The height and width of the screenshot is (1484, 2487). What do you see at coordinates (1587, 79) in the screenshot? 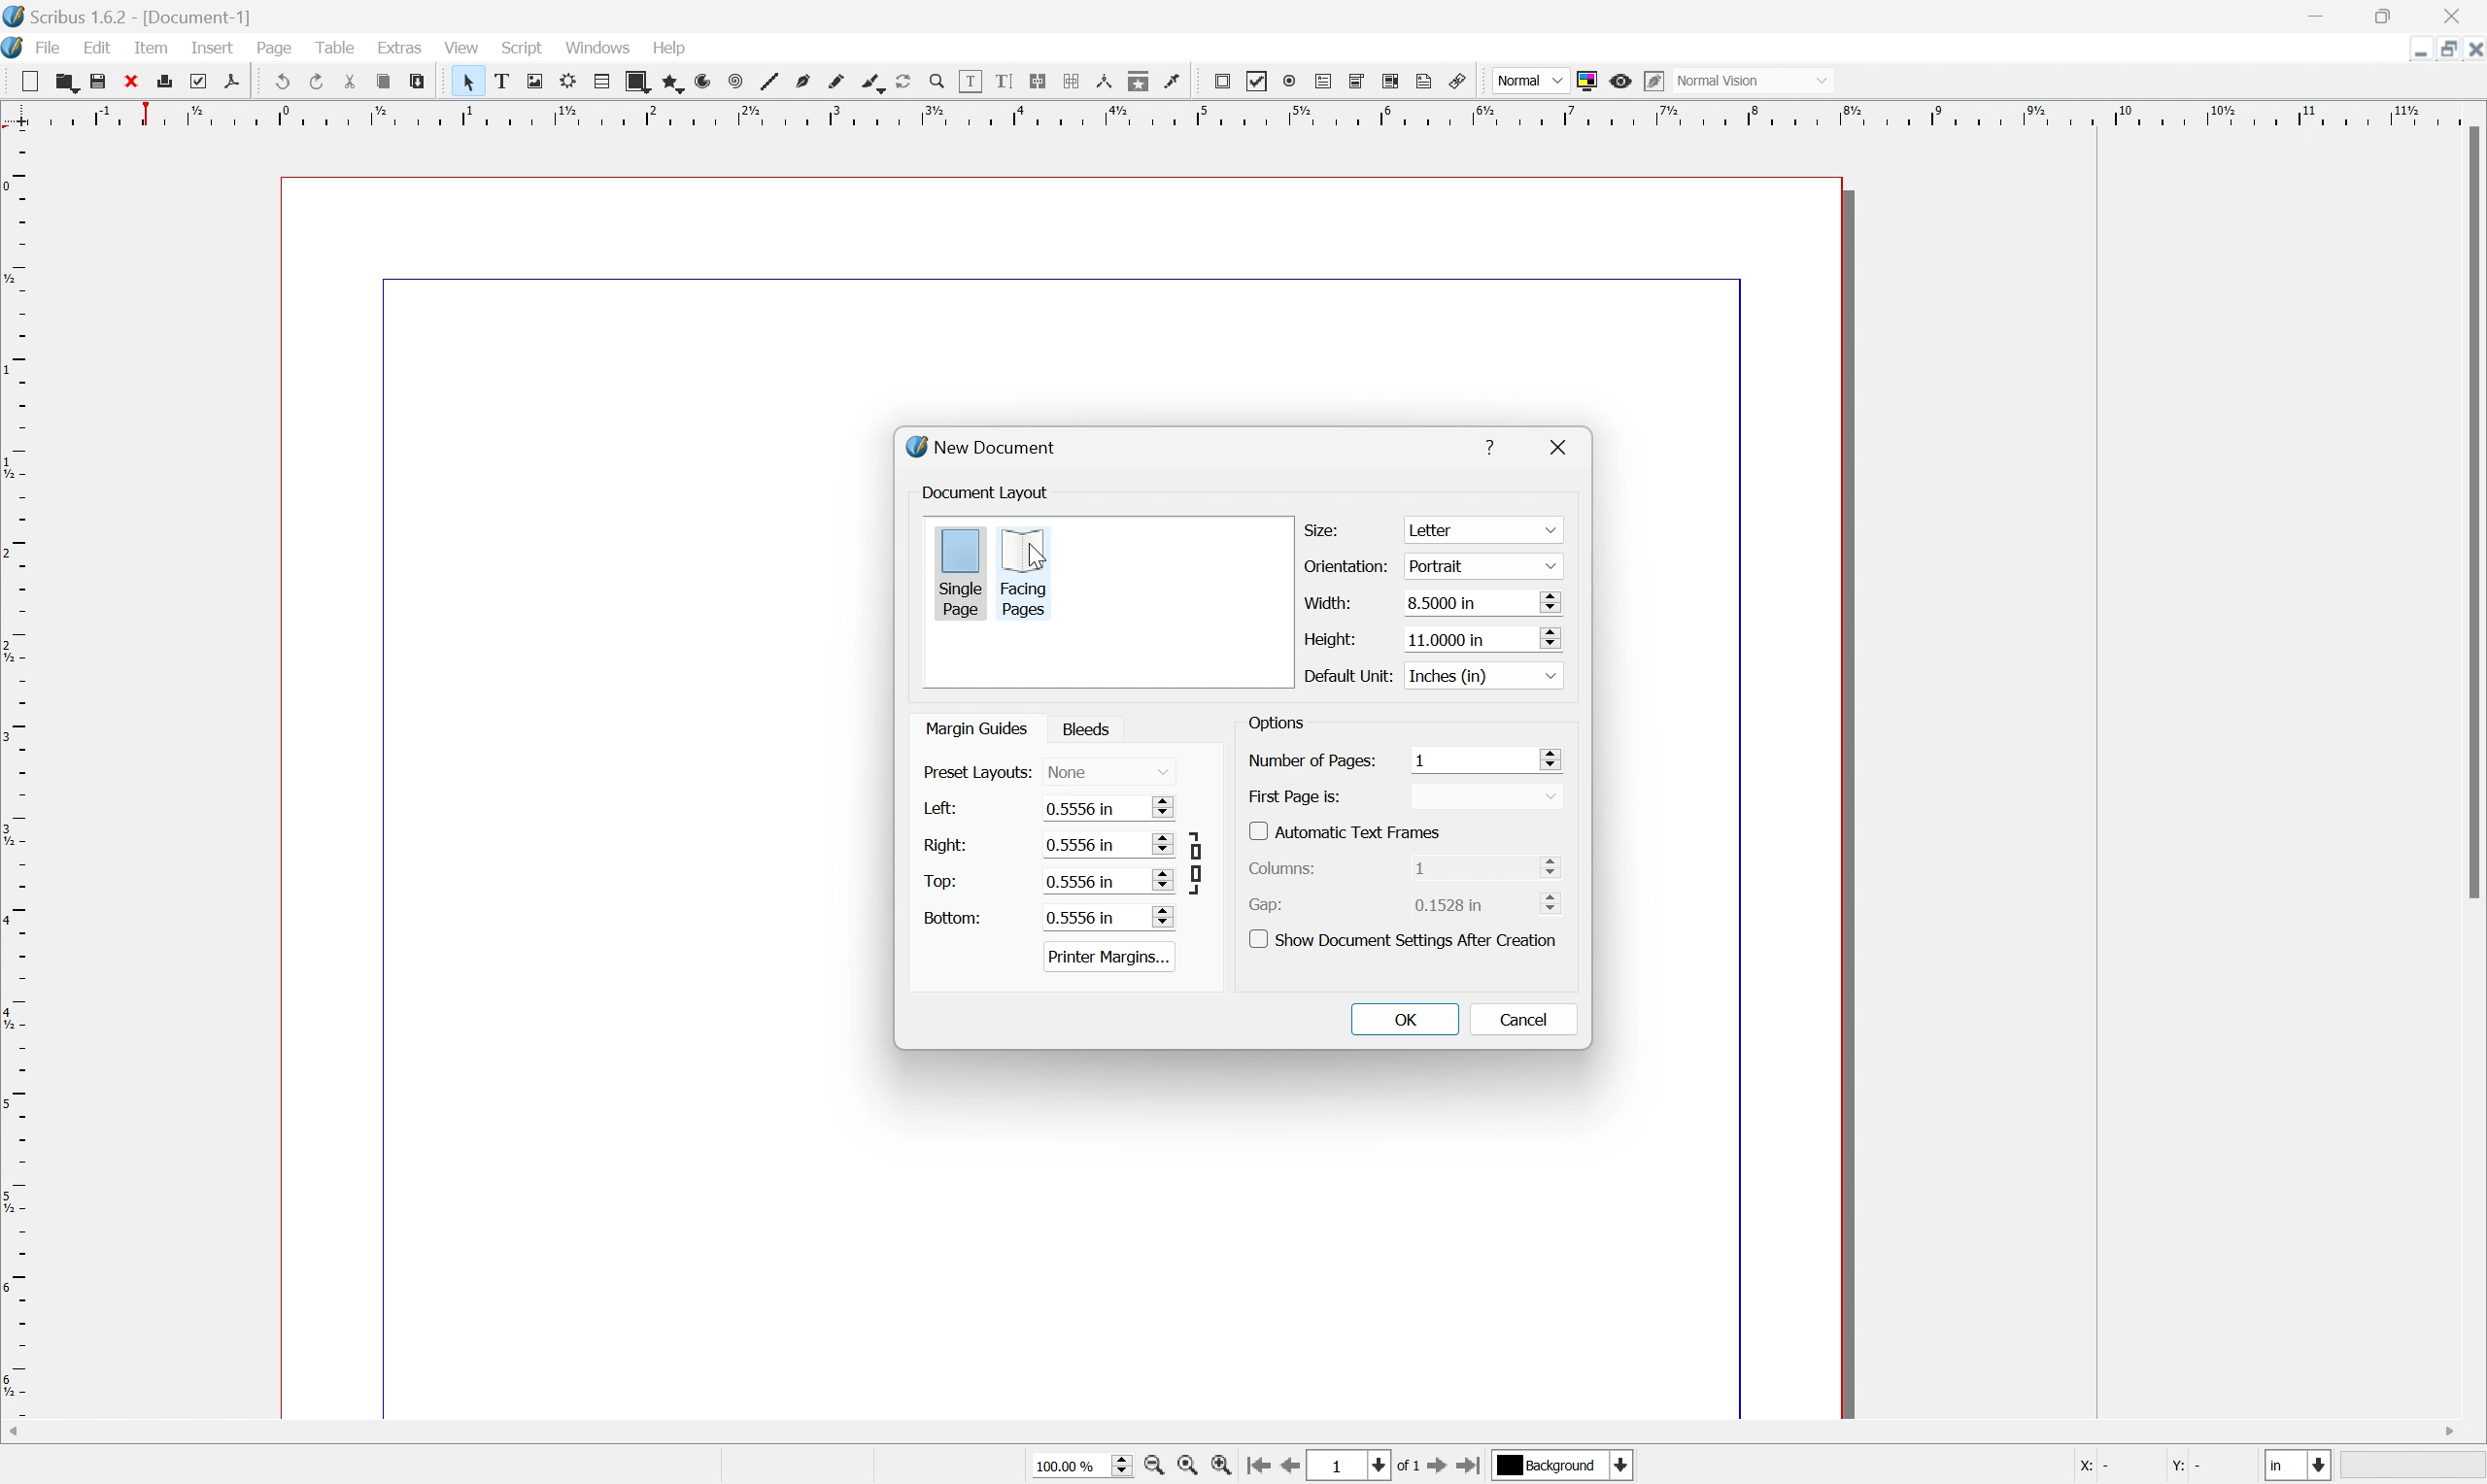
I see `Toggle color management system` at bounding box center [1587, 79].